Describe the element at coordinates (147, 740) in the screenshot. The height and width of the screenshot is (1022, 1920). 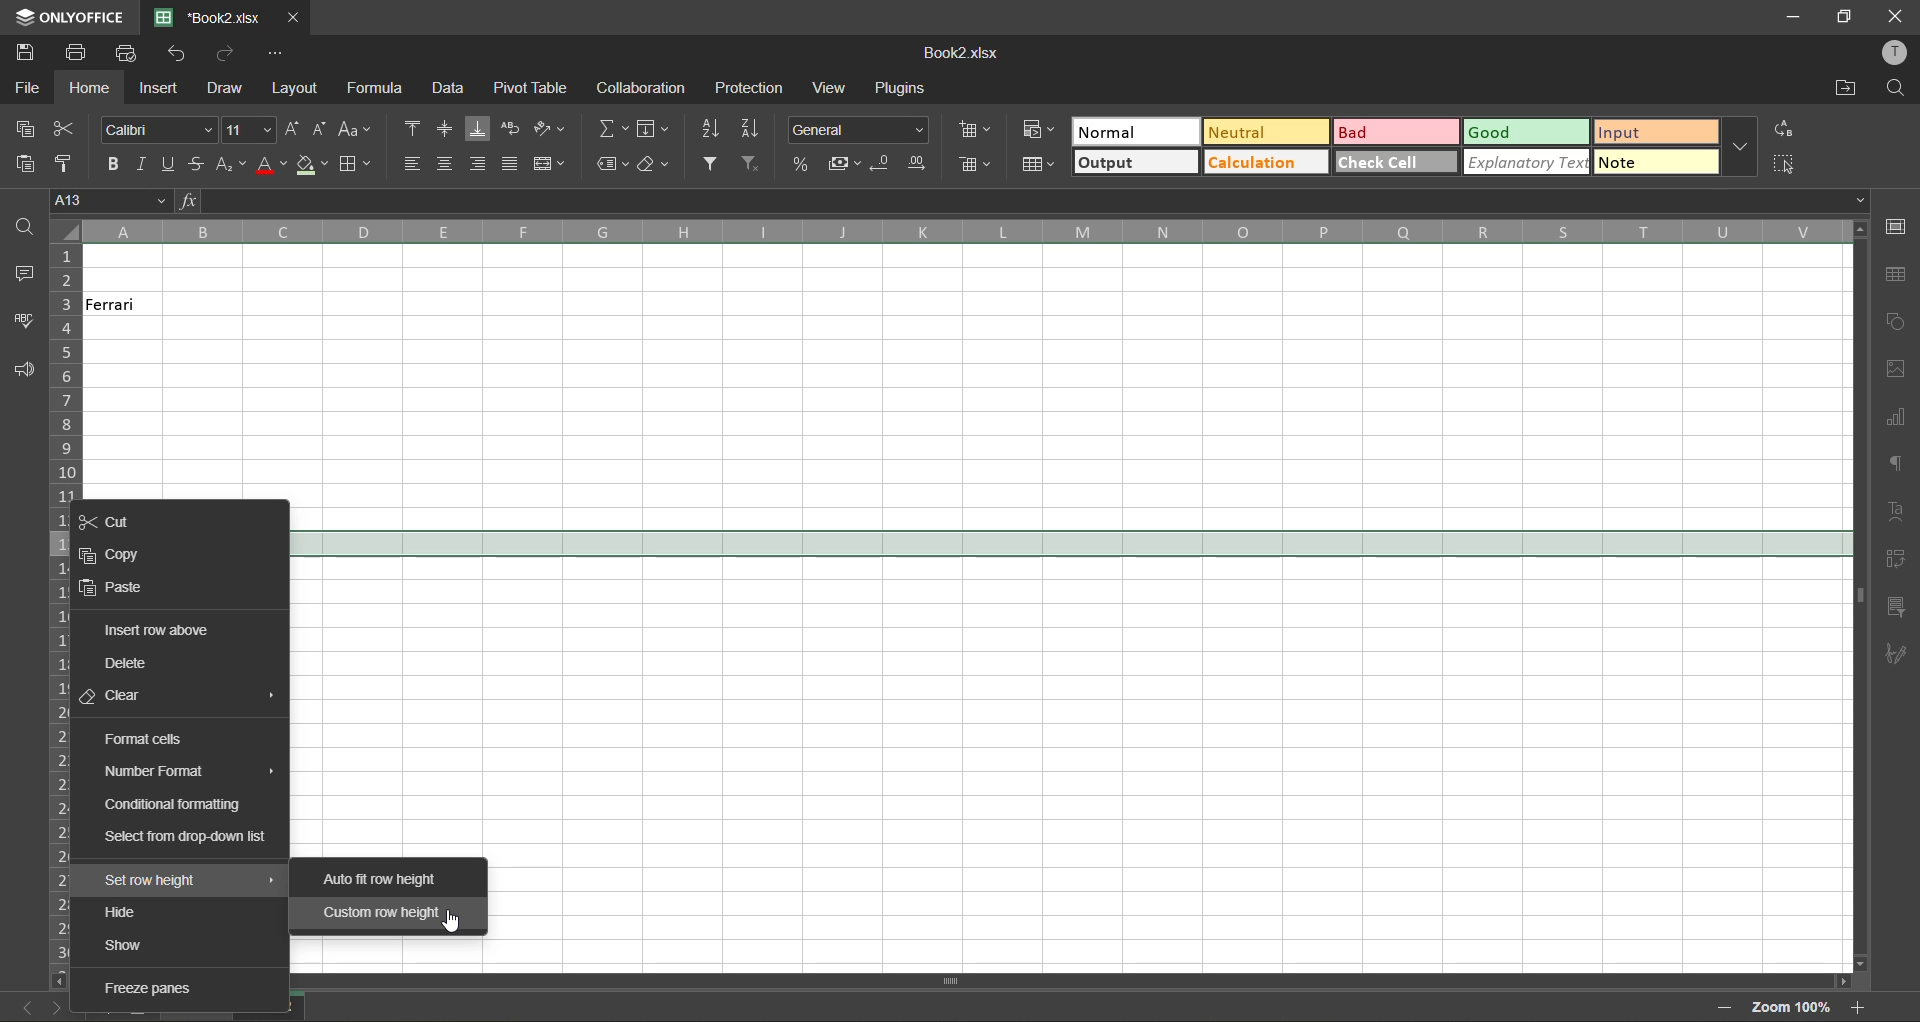
I see `format cells` at that location.